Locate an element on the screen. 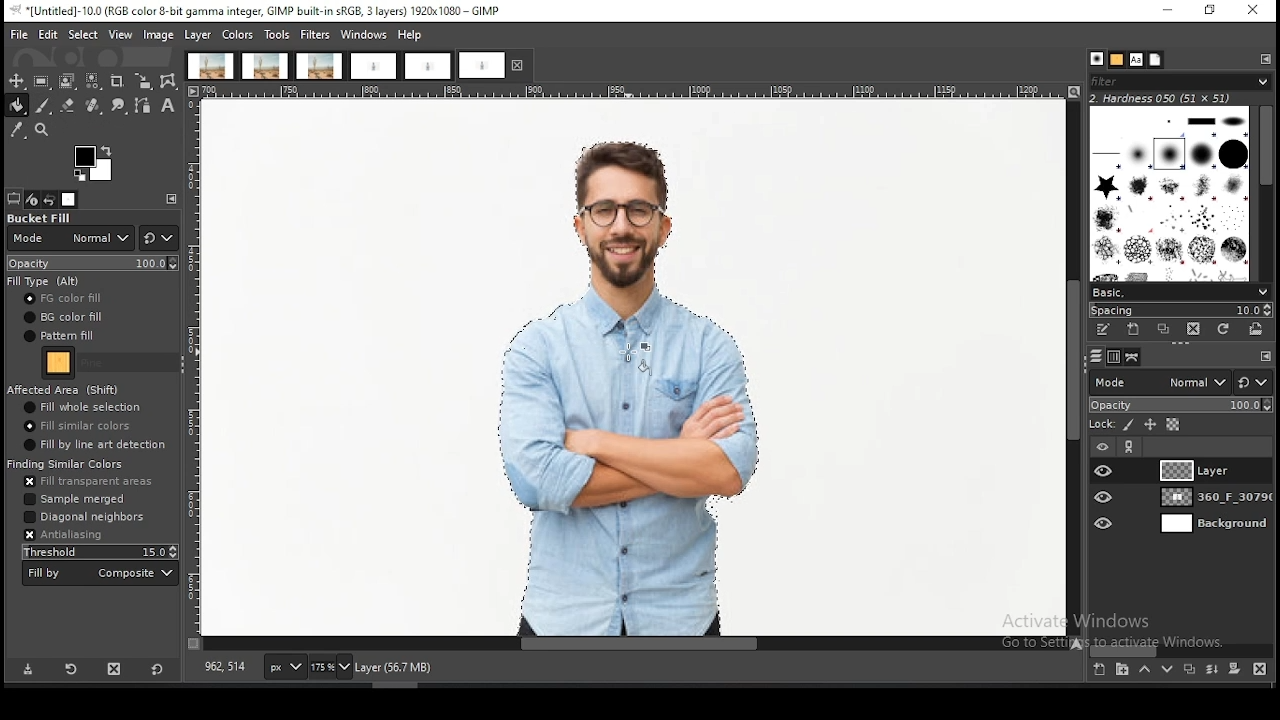  bucket fill mode is located at coordinates (71, 232).